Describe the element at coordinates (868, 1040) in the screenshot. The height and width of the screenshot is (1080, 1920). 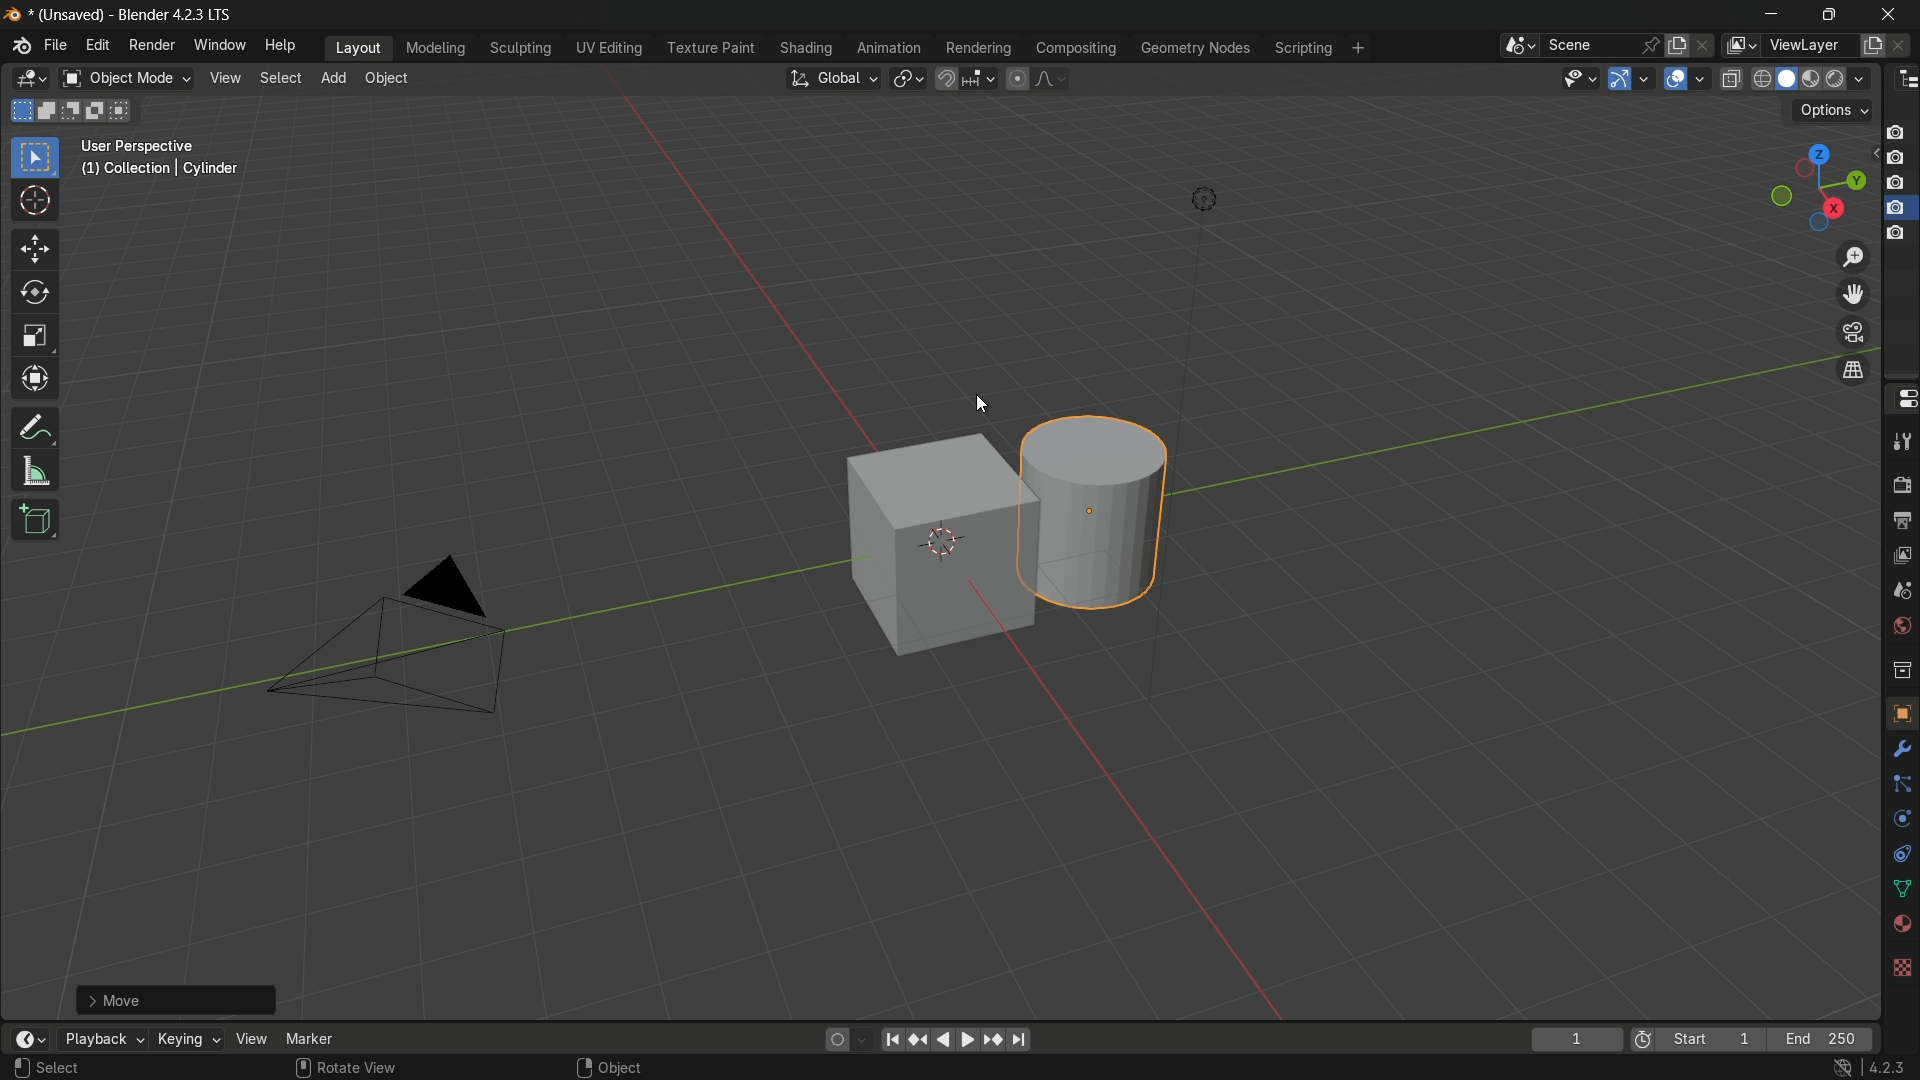
I see `auto keyframing` at that location.